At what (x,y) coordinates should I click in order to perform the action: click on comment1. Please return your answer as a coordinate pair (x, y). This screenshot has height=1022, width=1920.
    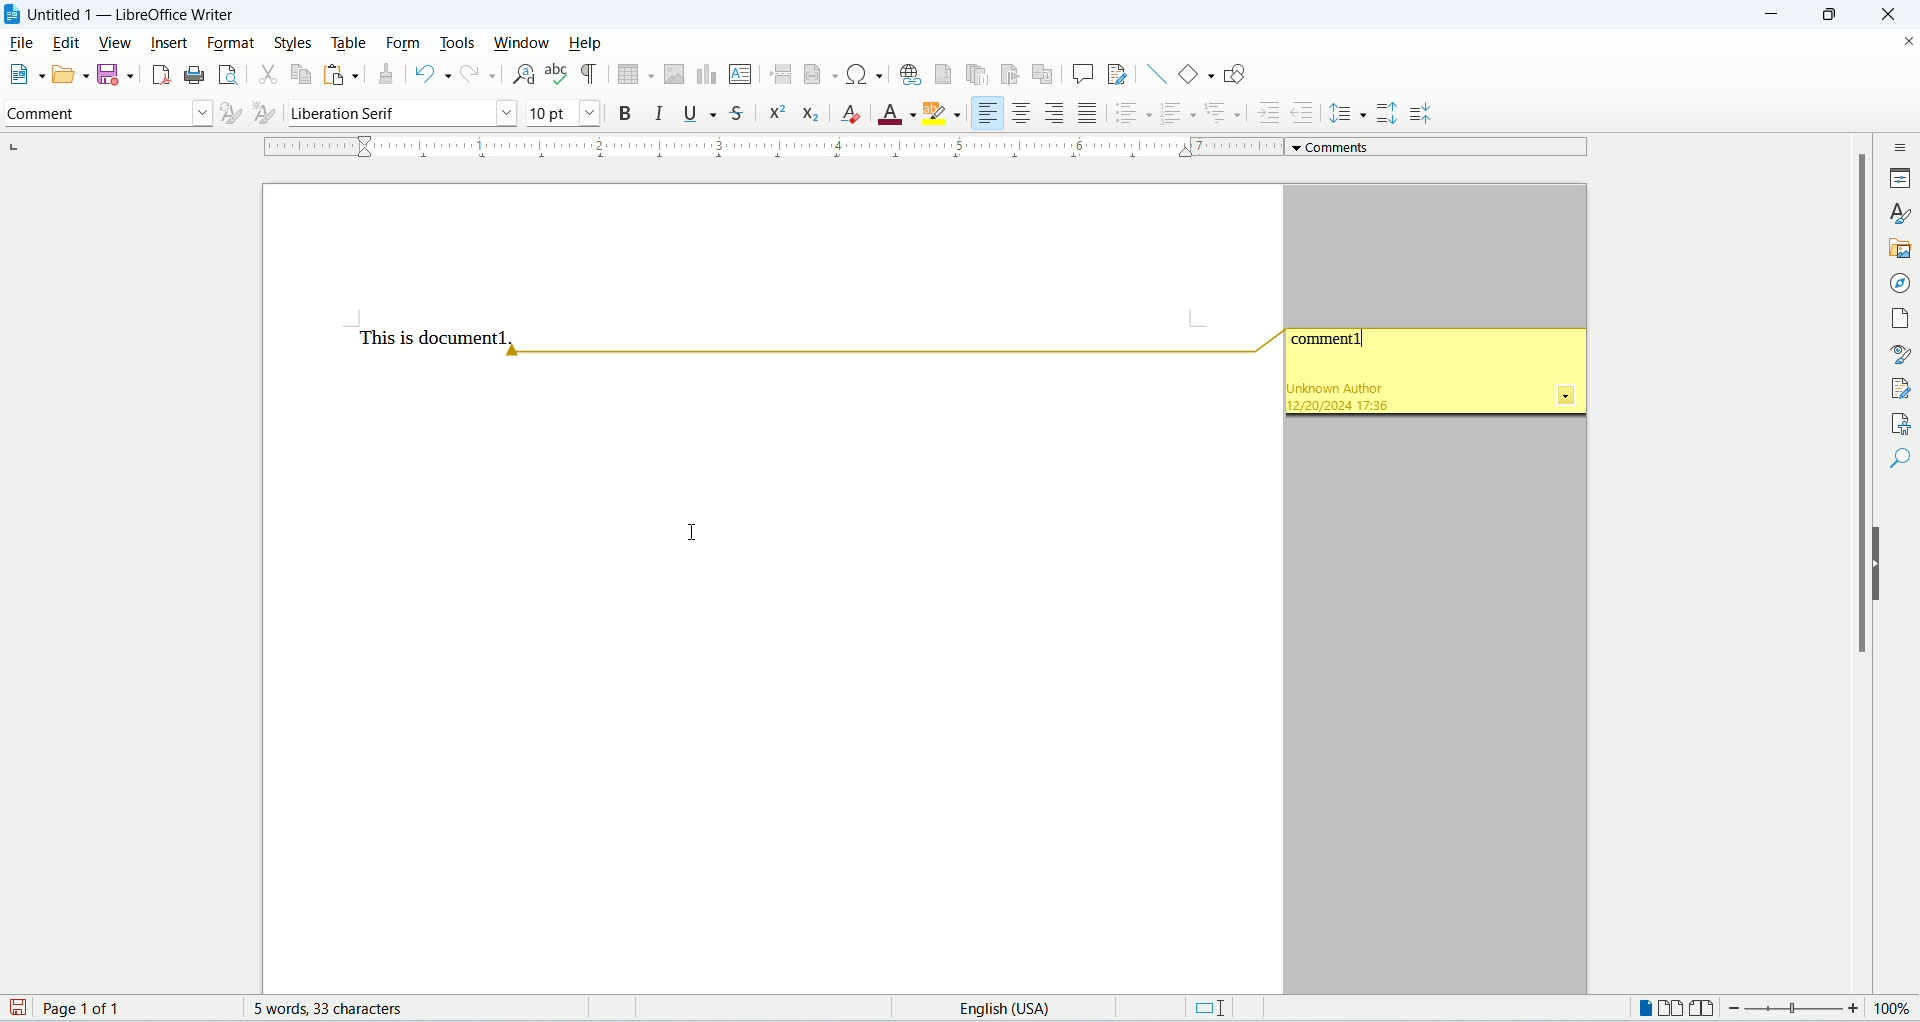
    Looking at the image, I should click on (1330, 342).